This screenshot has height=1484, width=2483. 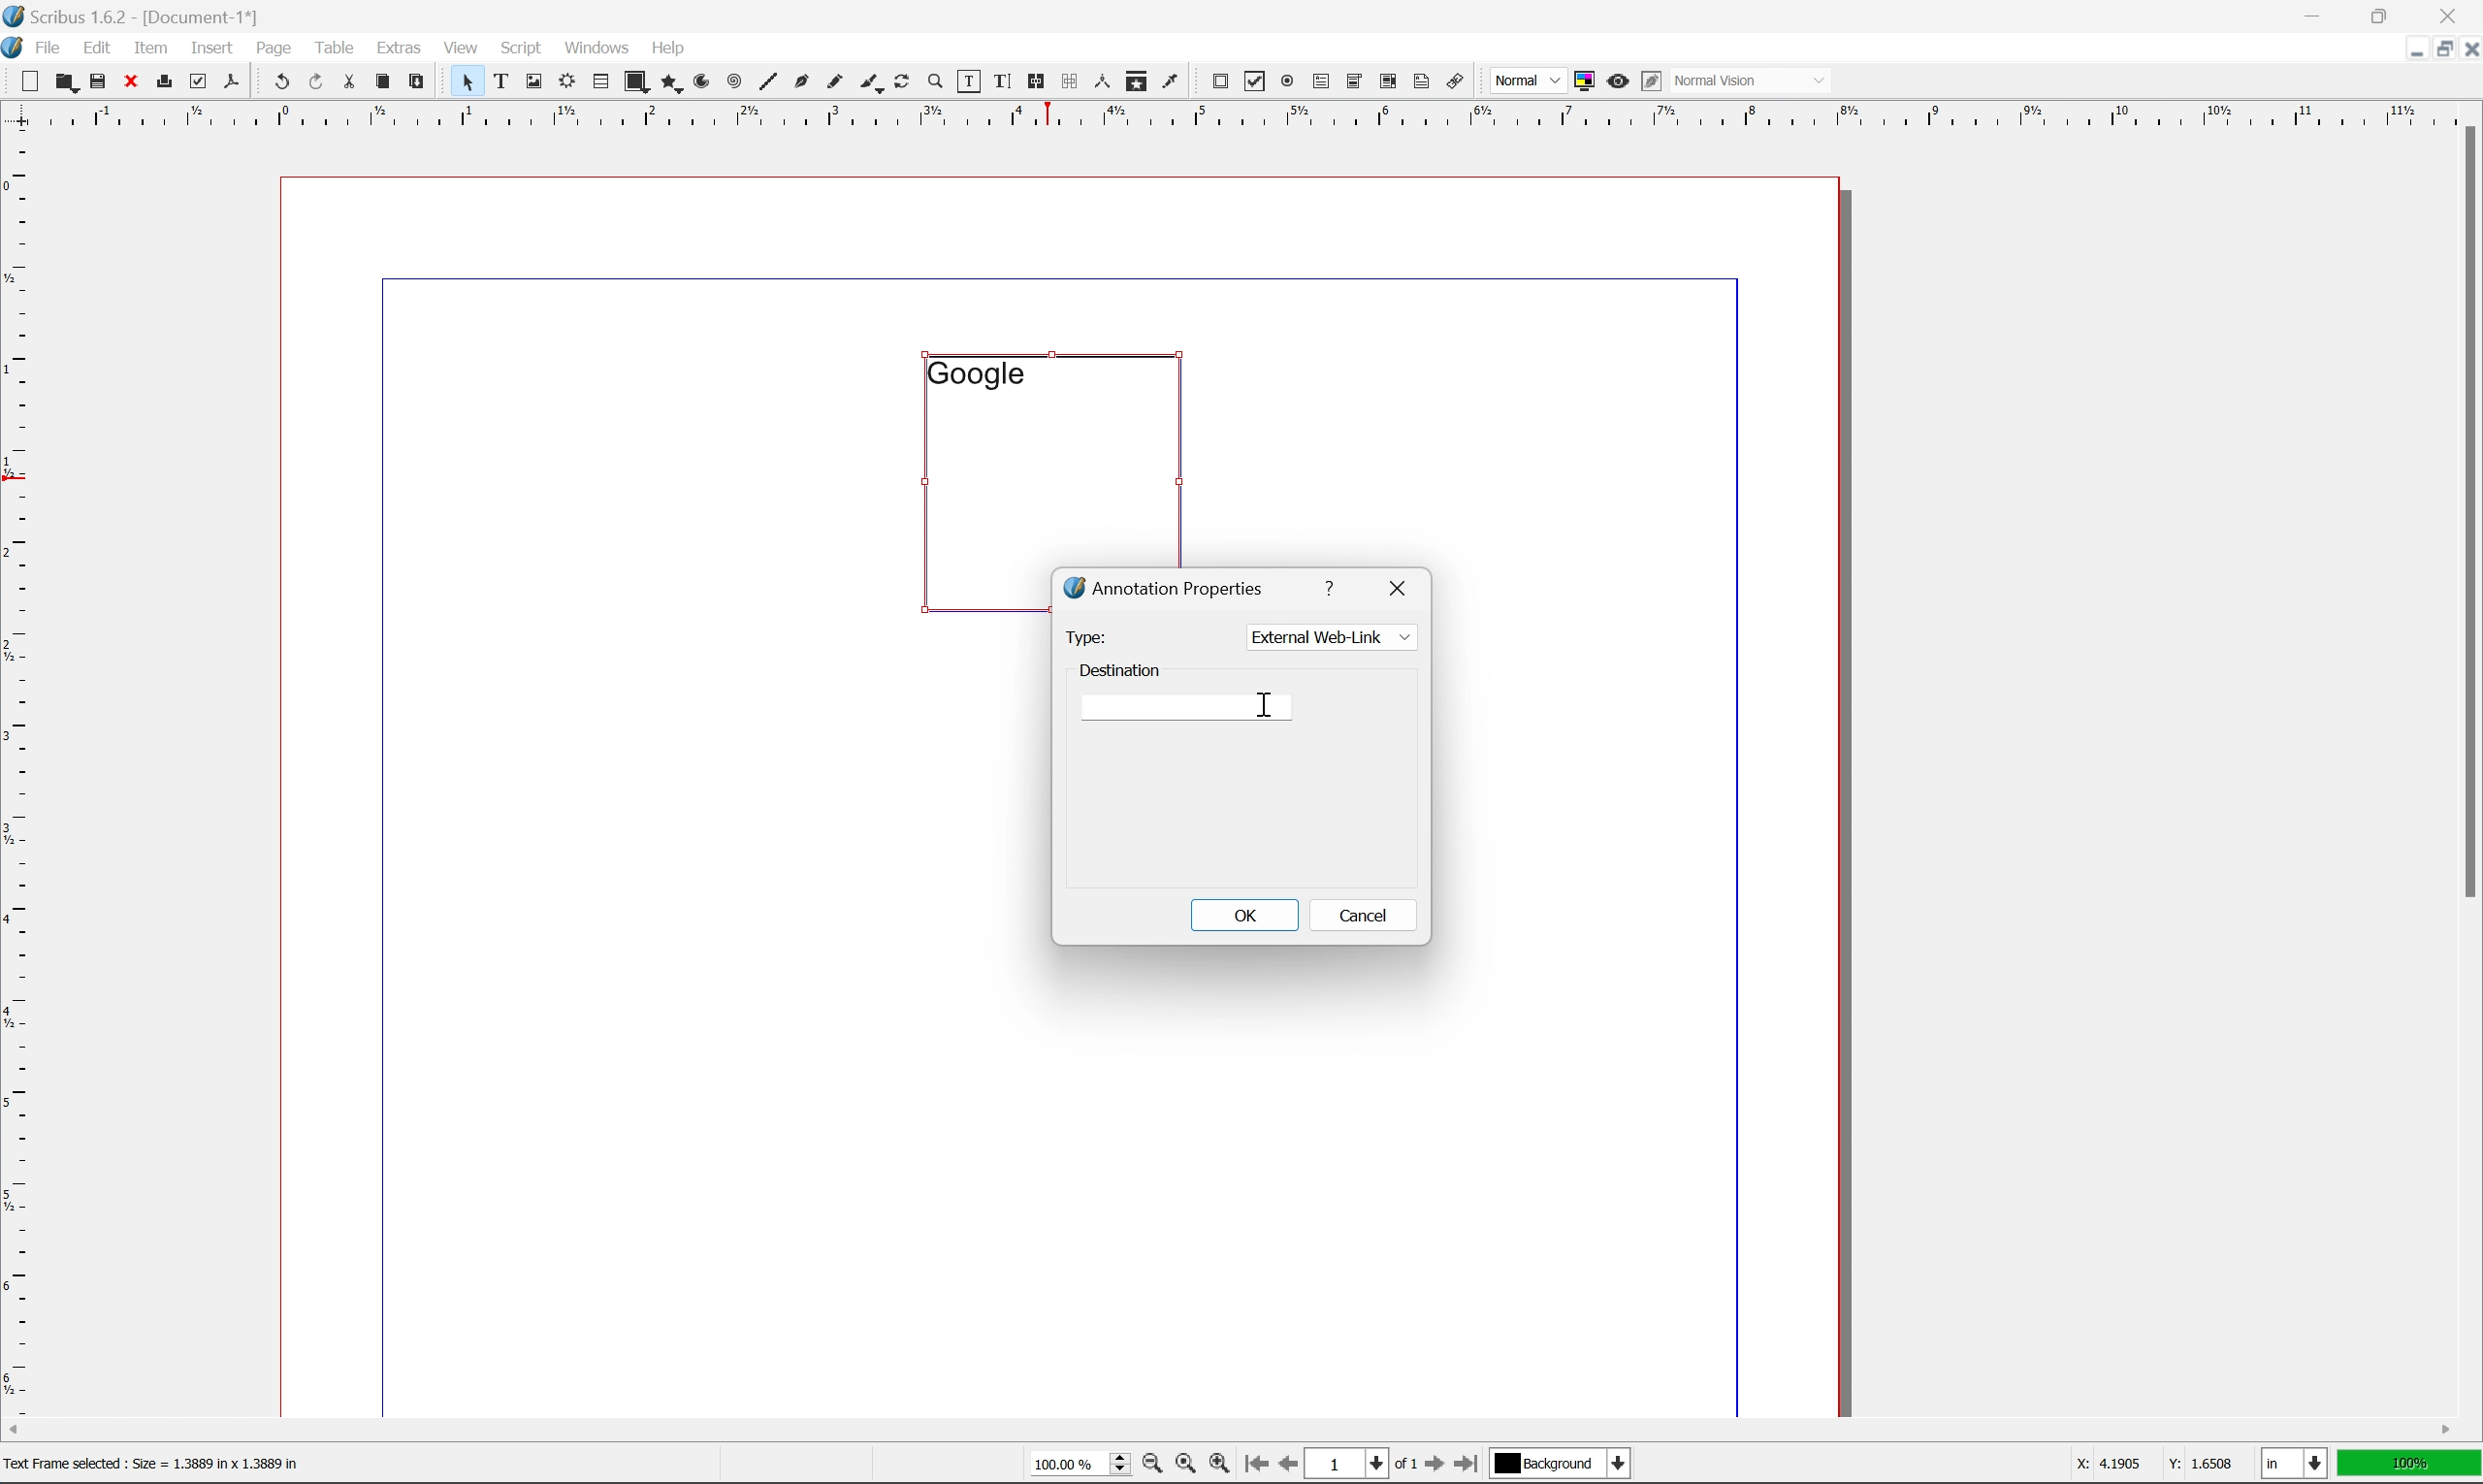 I want to click on go to previous page, so click(x=1290, y=1466).